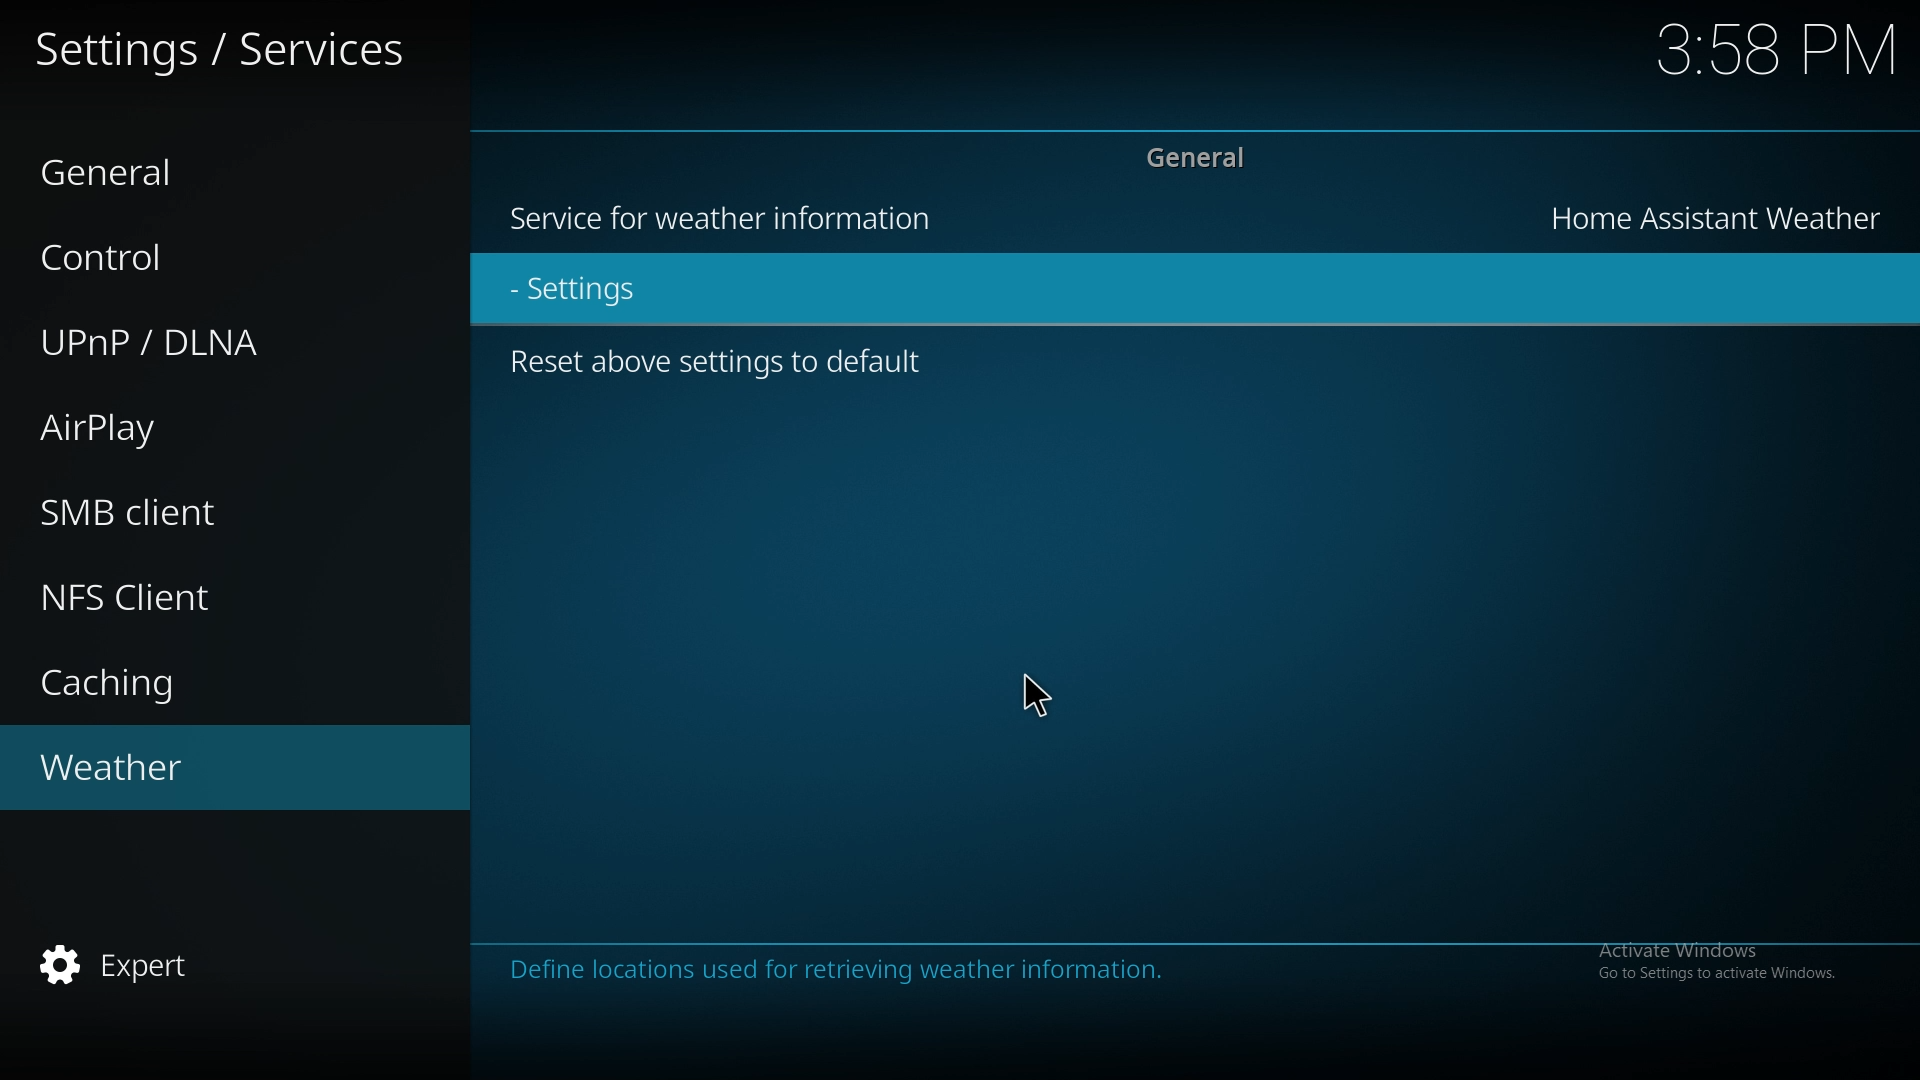  What do you see at coordinates (1188, 159) in the screenshot?
I see `General` at bounding box center [1188, 159].